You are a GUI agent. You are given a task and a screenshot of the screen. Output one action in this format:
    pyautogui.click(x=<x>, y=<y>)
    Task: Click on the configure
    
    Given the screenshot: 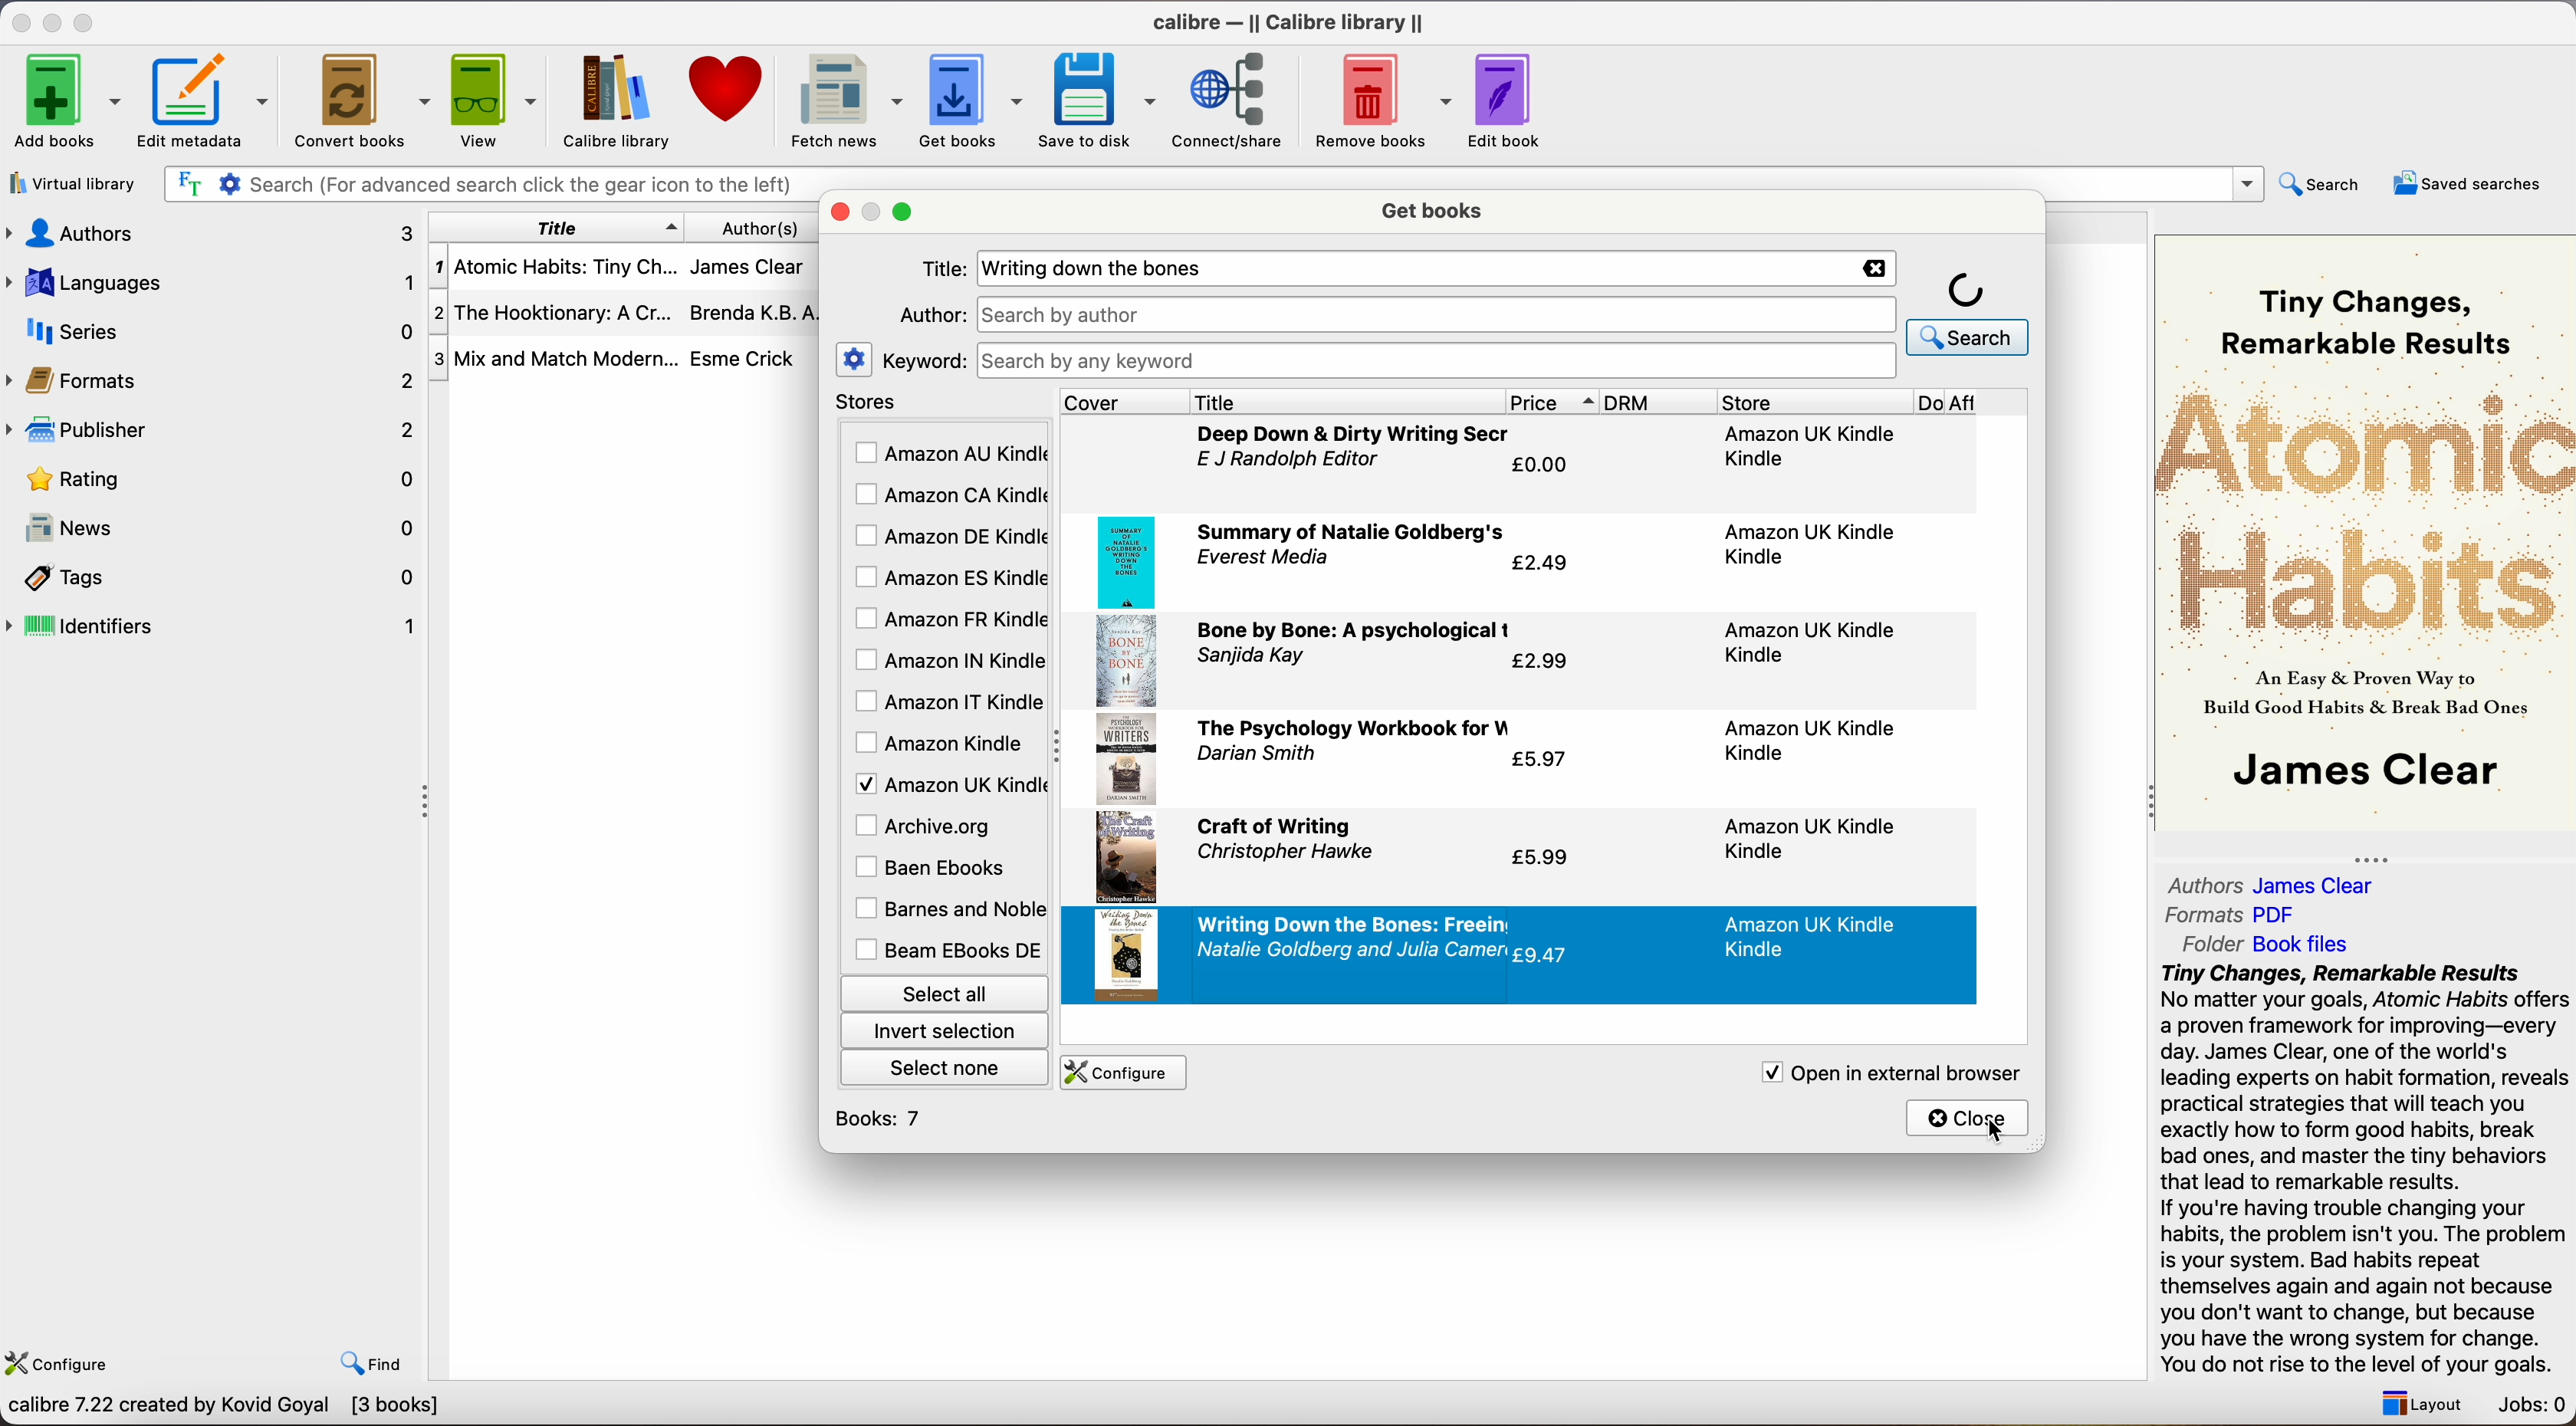 What is the action you would take?
    pyautogui.click(x=63, y=1359)
    